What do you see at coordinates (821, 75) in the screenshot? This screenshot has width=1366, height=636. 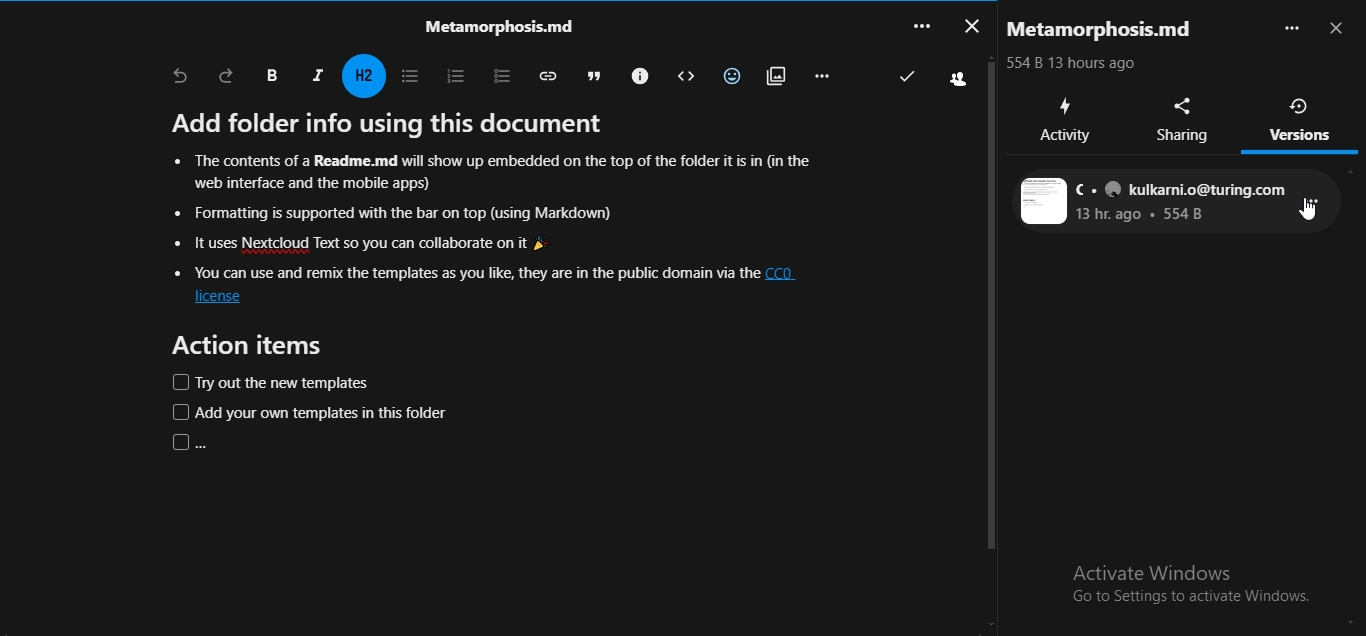 I see `remaining actions` at bounding box center [821, 75].